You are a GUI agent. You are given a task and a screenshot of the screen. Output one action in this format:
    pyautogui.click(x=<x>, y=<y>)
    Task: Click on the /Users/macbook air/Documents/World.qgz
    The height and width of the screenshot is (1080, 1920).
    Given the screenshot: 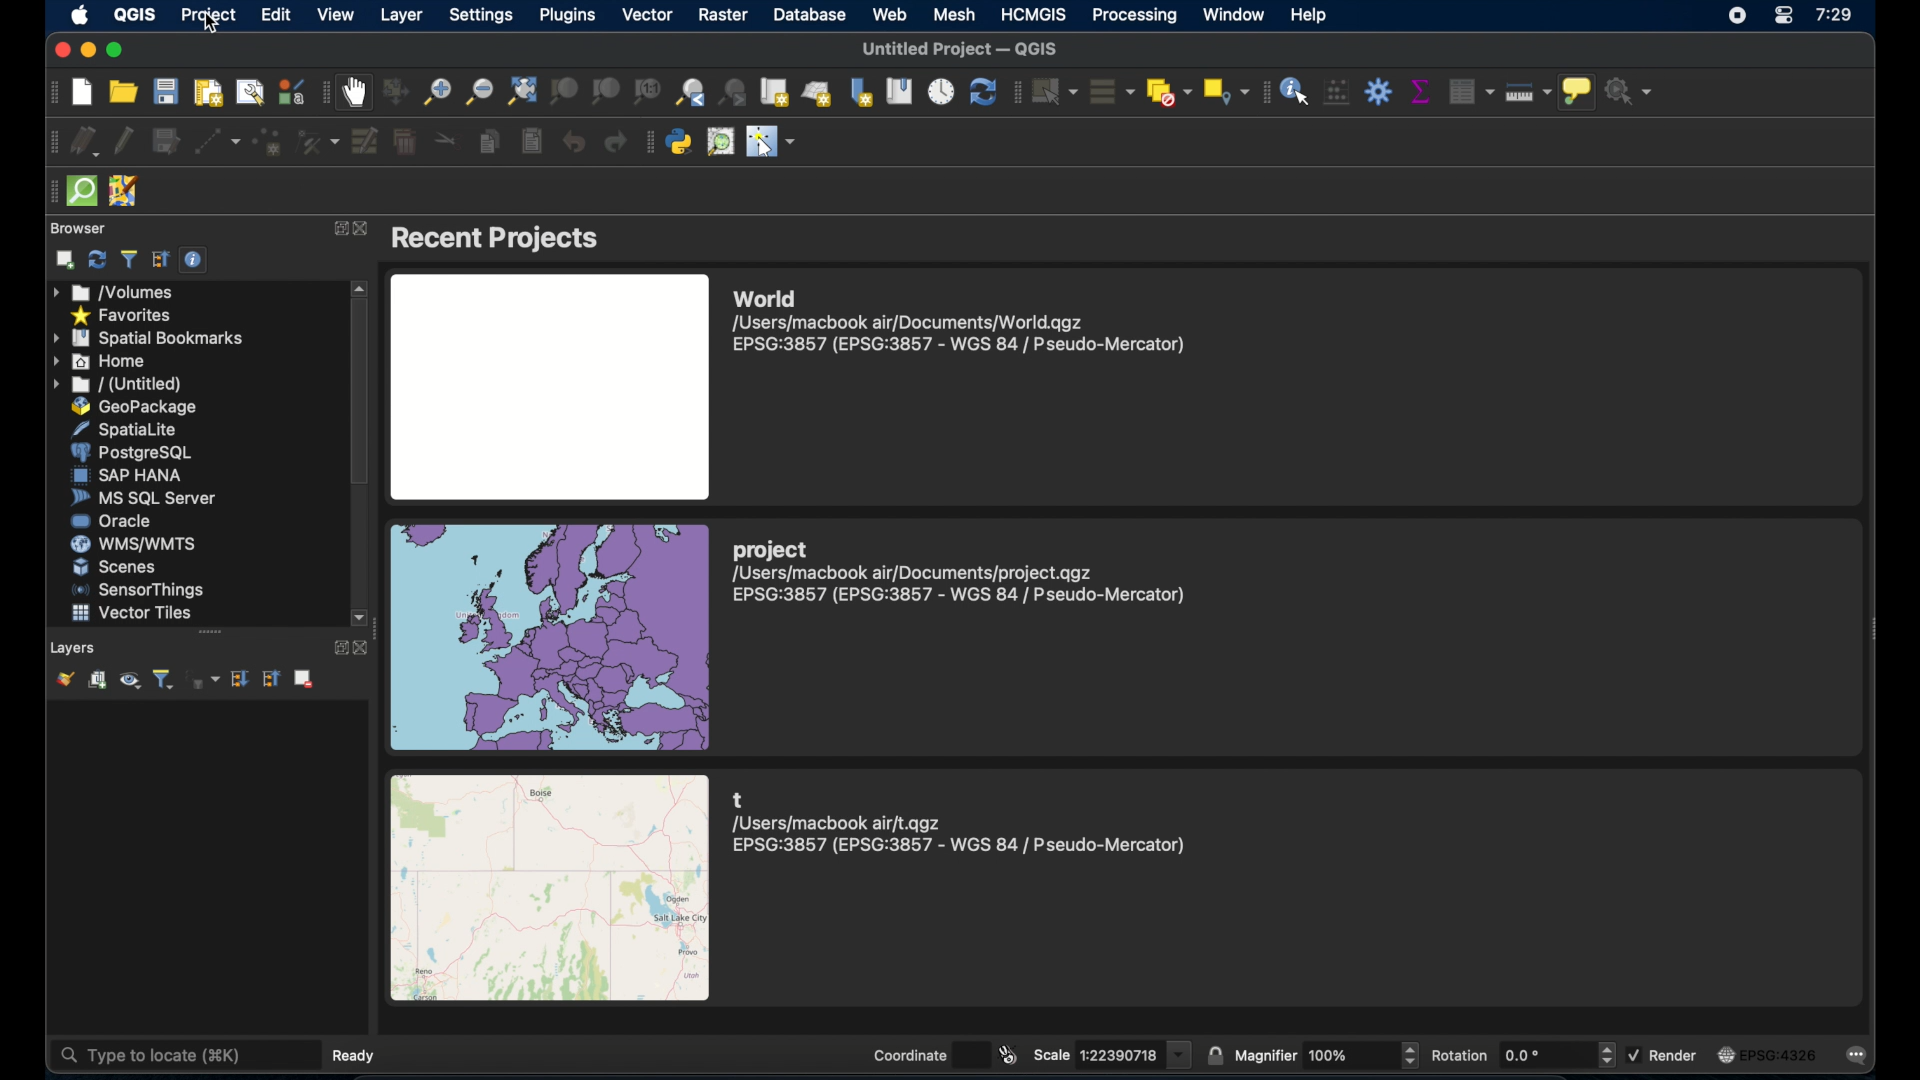 What is the action you would take?
    pyautogui.click(x=912, y=322)
    